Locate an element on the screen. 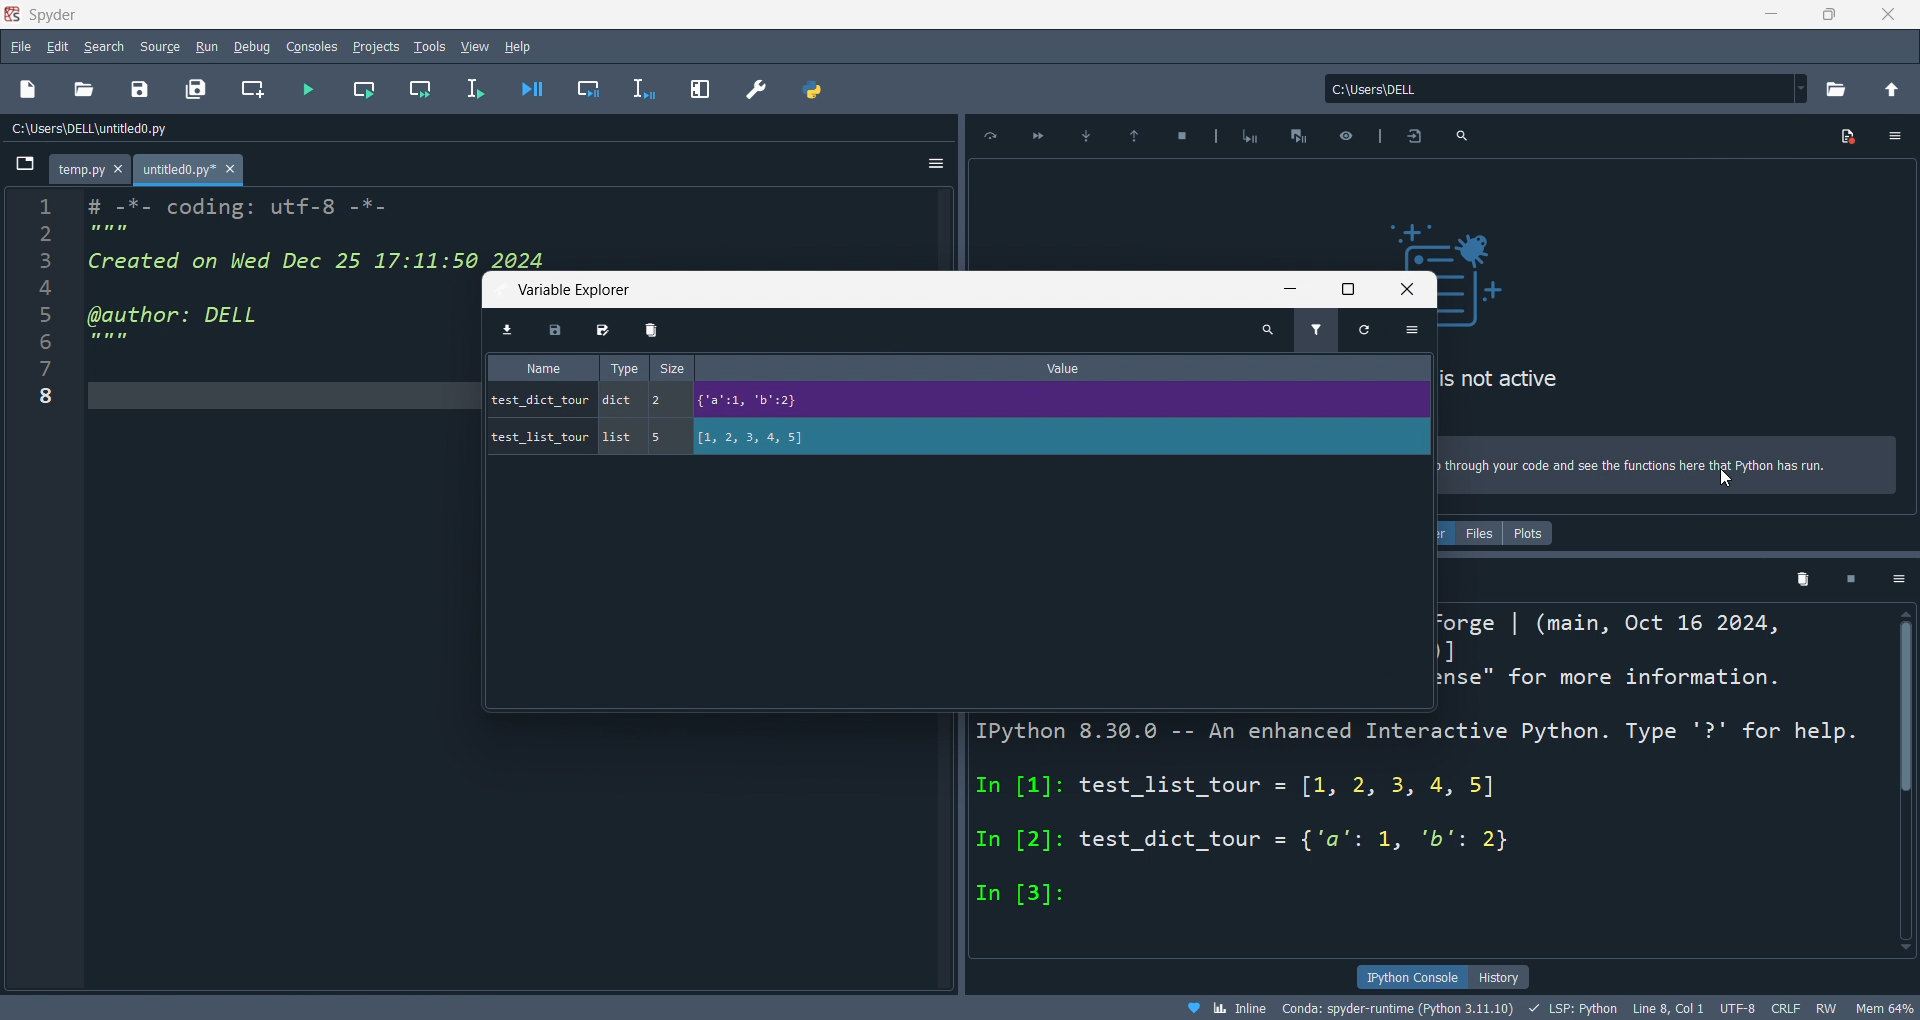 This screenshot has width=1920, height=1020. SPYDER is located at coordinates (59, 14).